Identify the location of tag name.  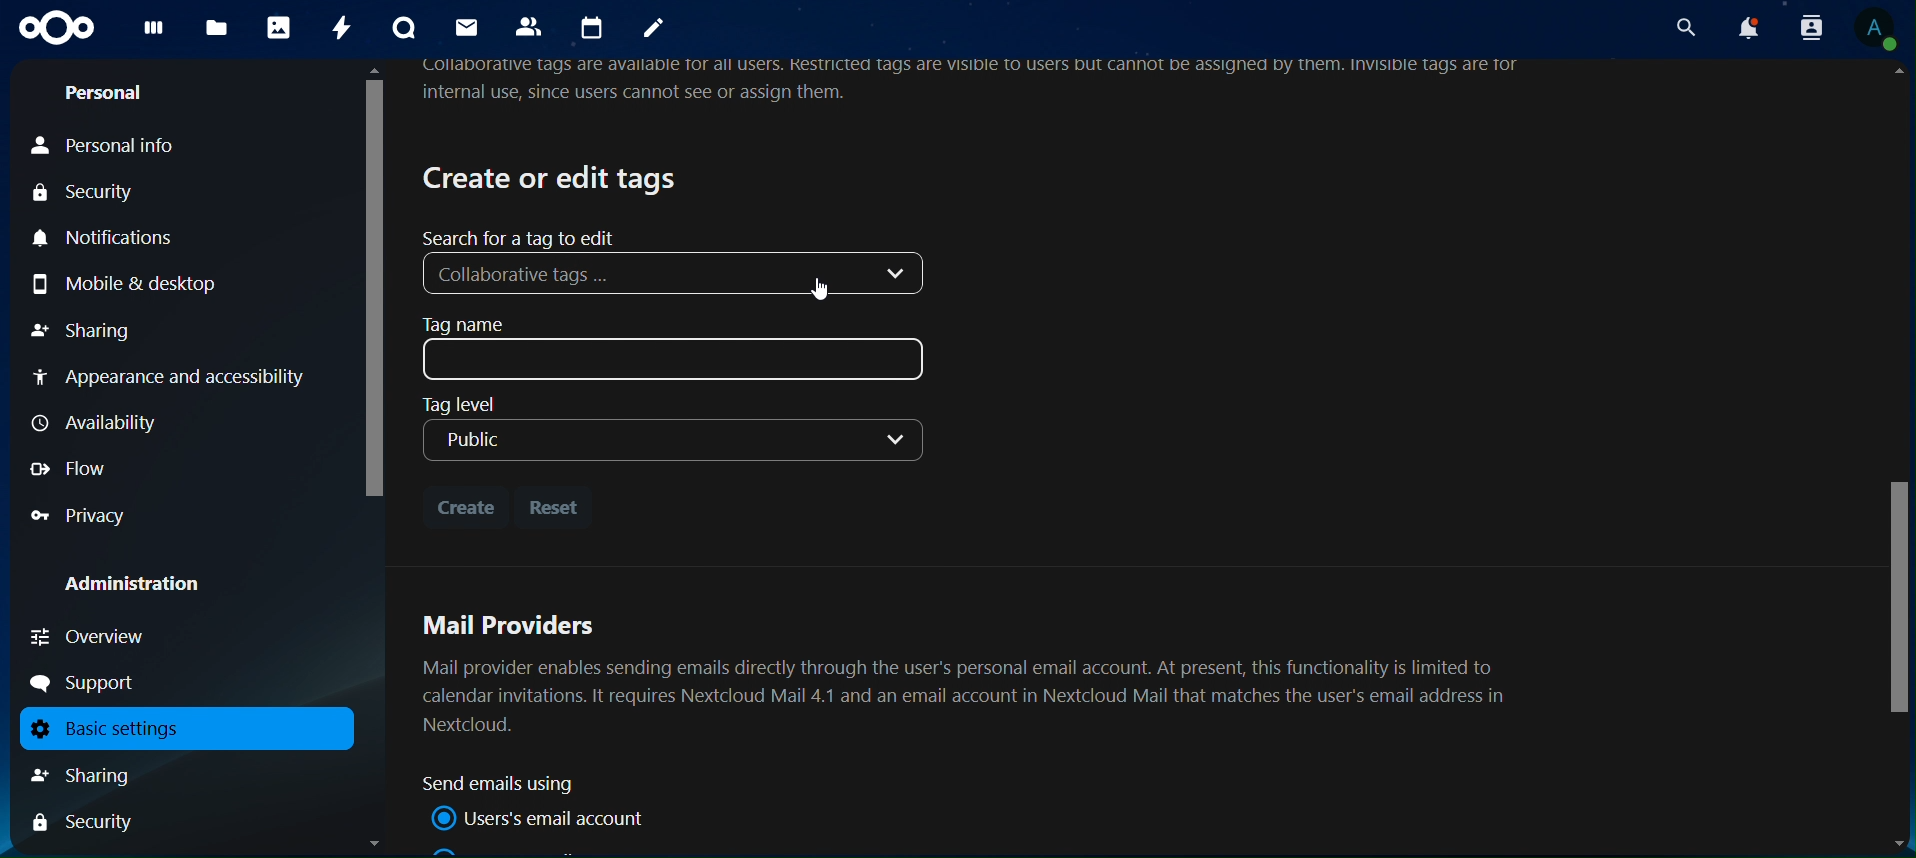
(678, 348).